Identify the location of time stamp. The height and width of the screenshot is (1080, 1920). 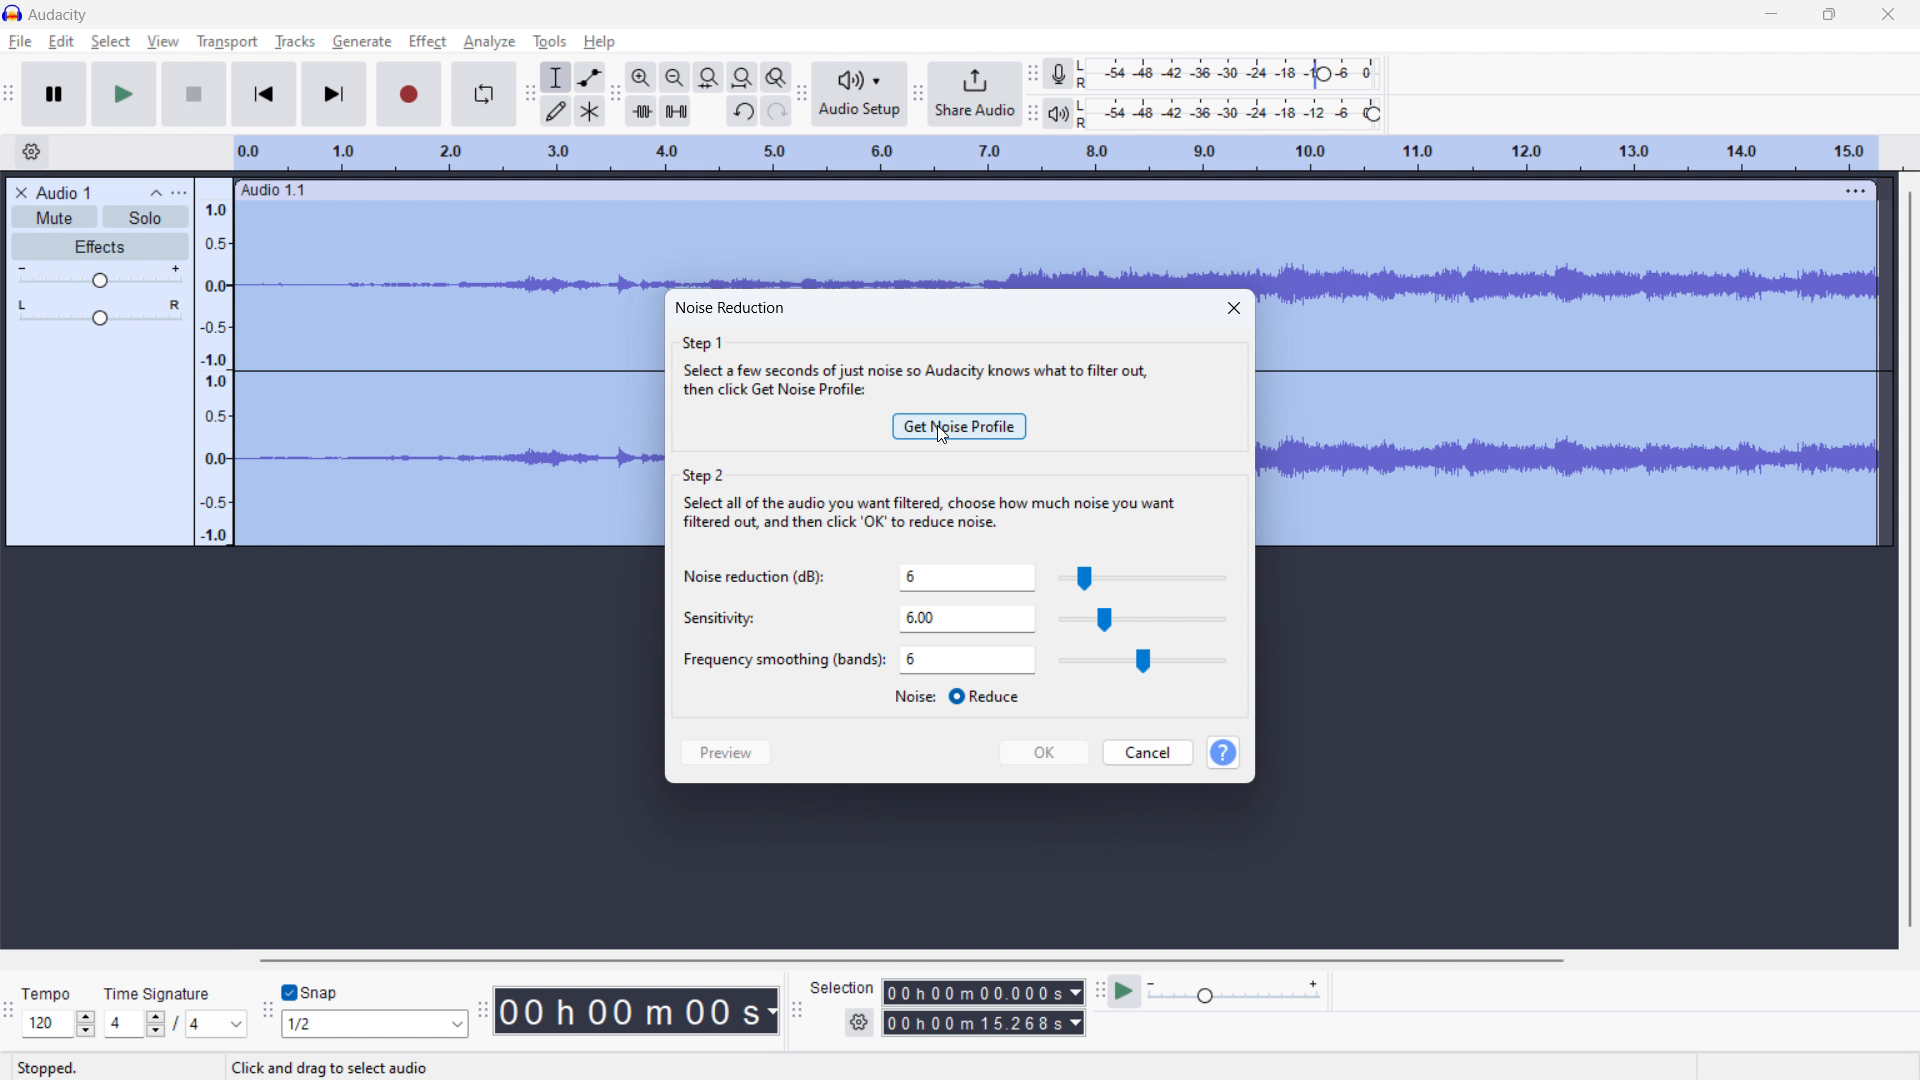
(636, 1012).